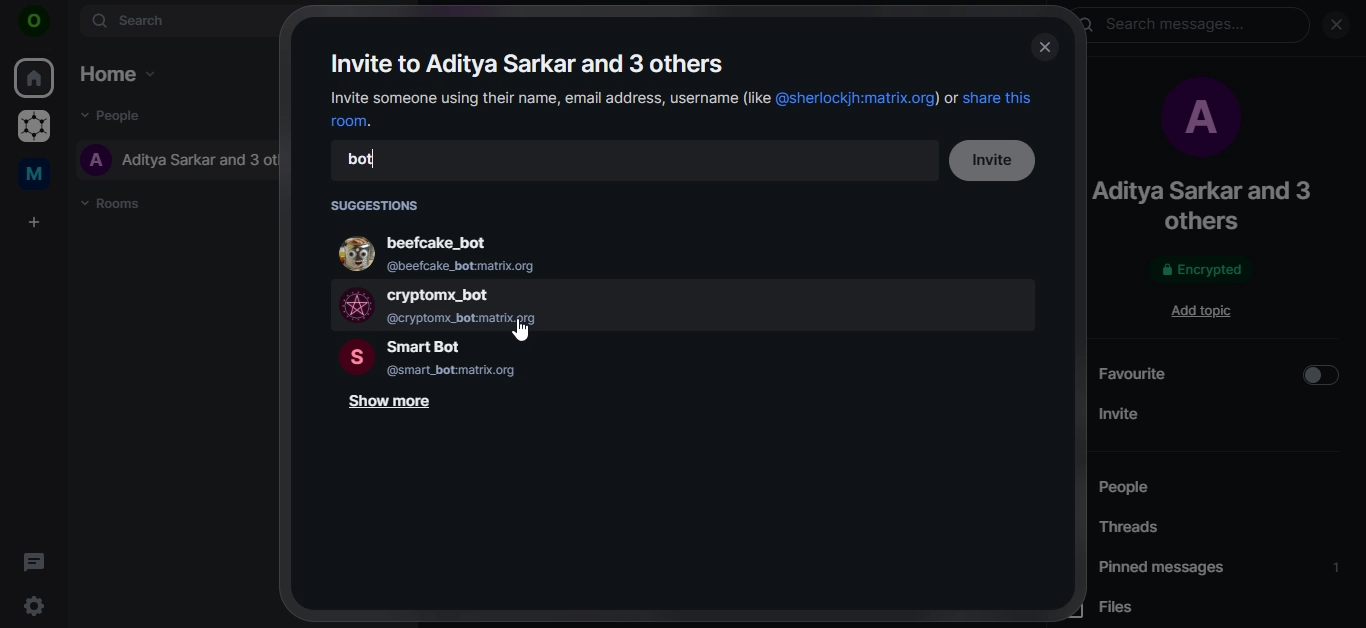  Describe the element at coordinates (32, 128) in the screenshot. I see `grapheneOS ` at that location.